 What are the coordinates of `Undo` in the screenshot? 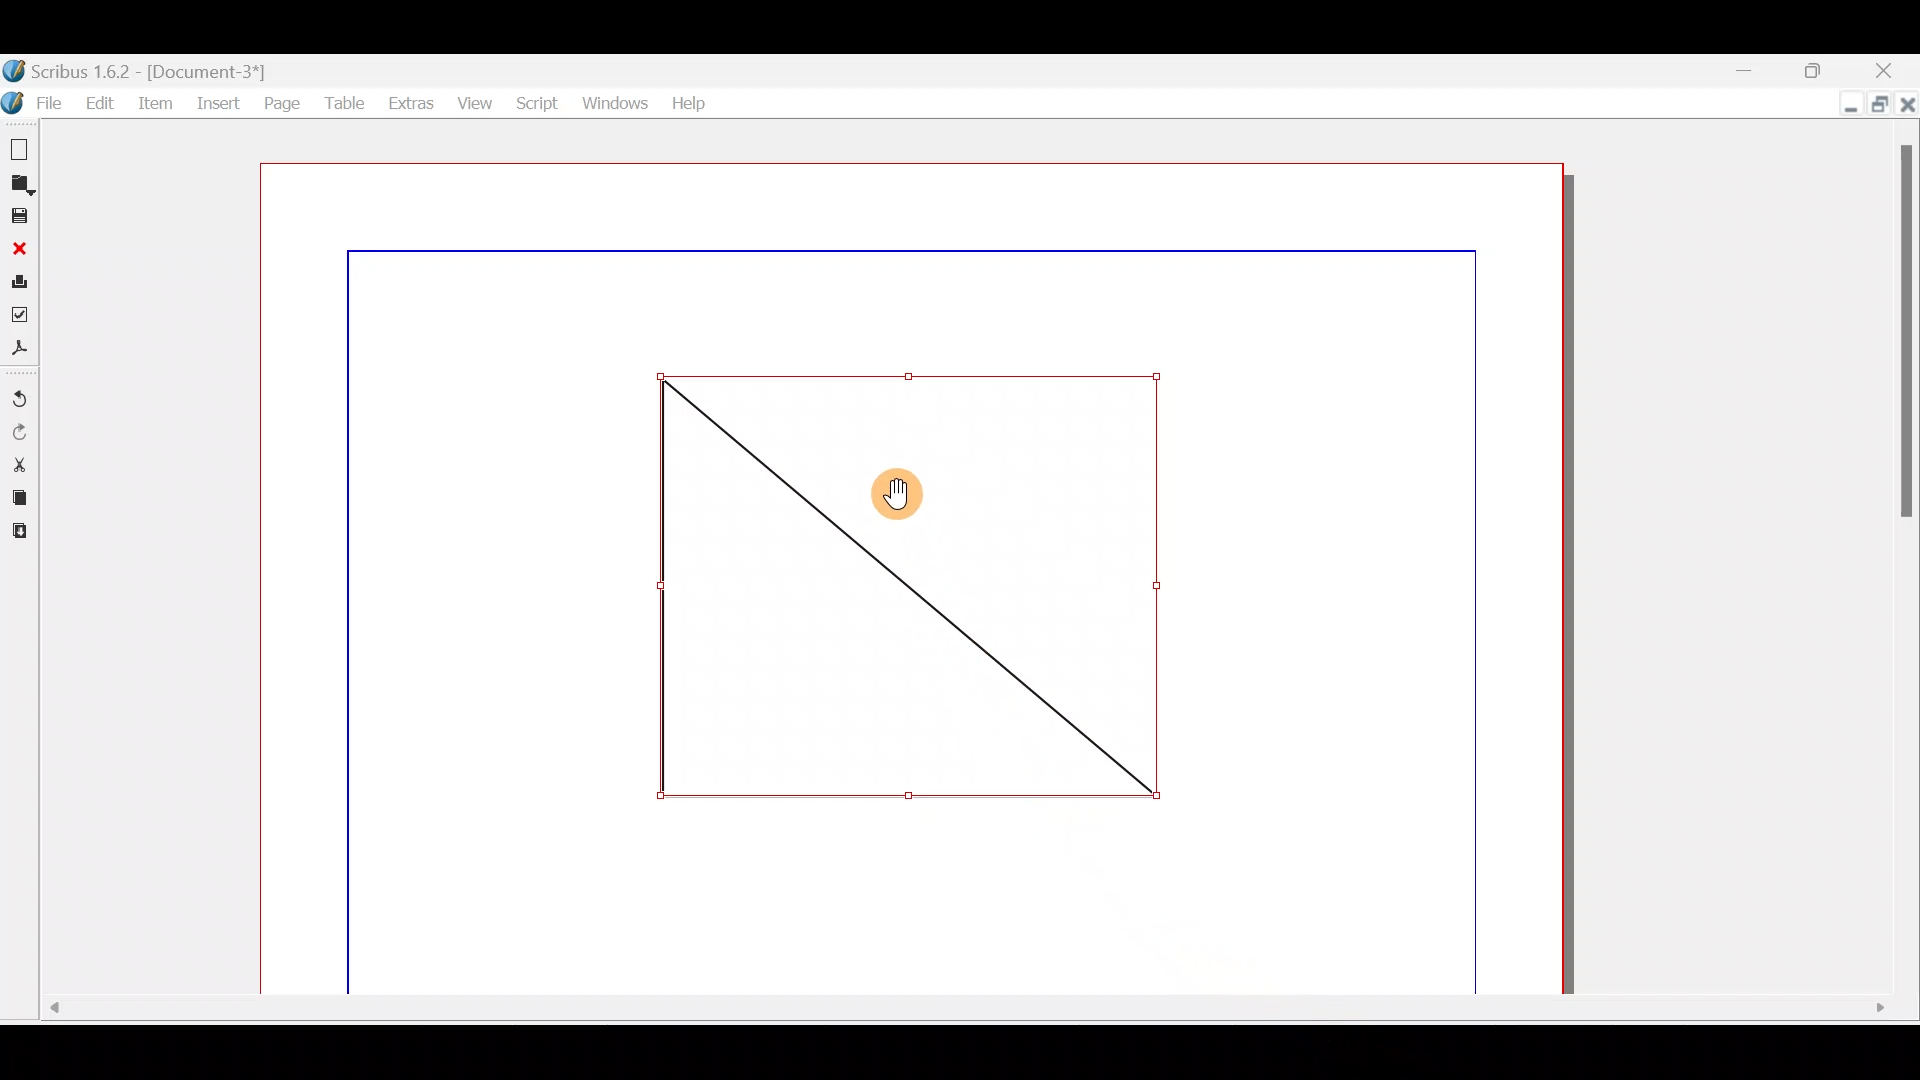 It's located at (22, 392).